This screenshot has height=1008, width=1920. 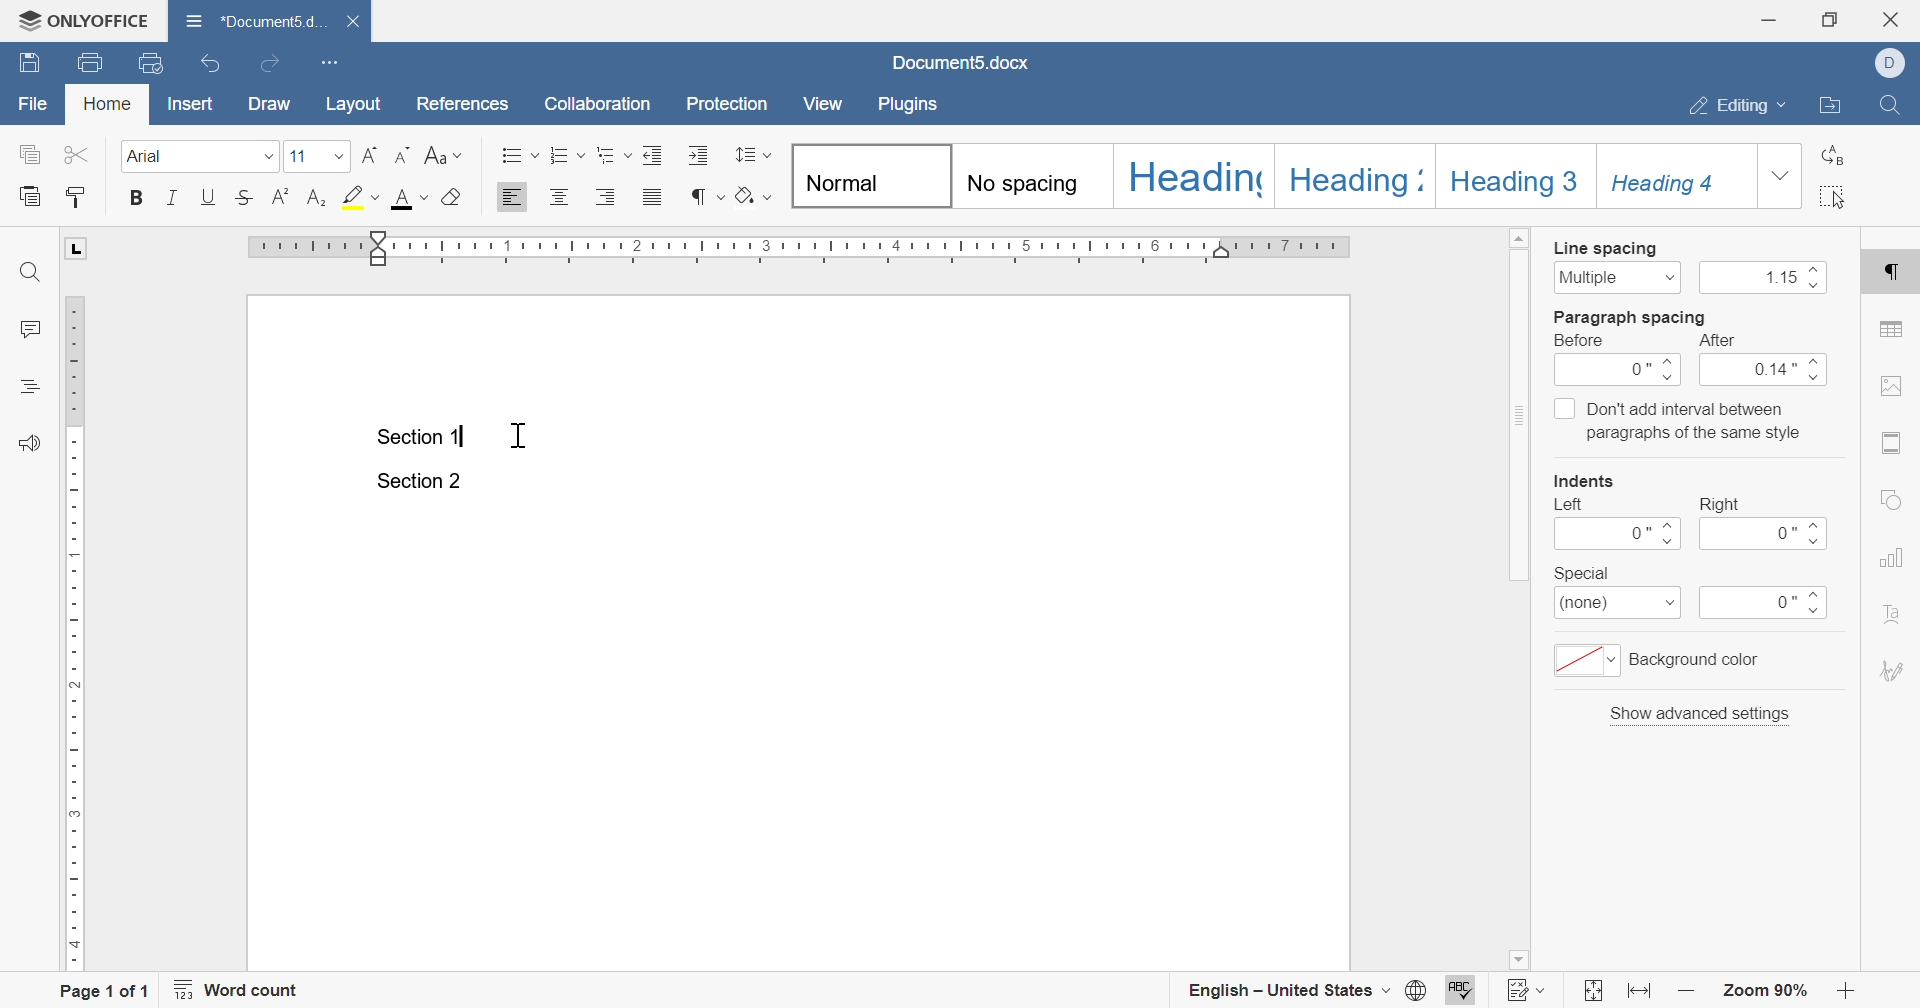 I want to click on line spacing, so click(x=751, y=154).